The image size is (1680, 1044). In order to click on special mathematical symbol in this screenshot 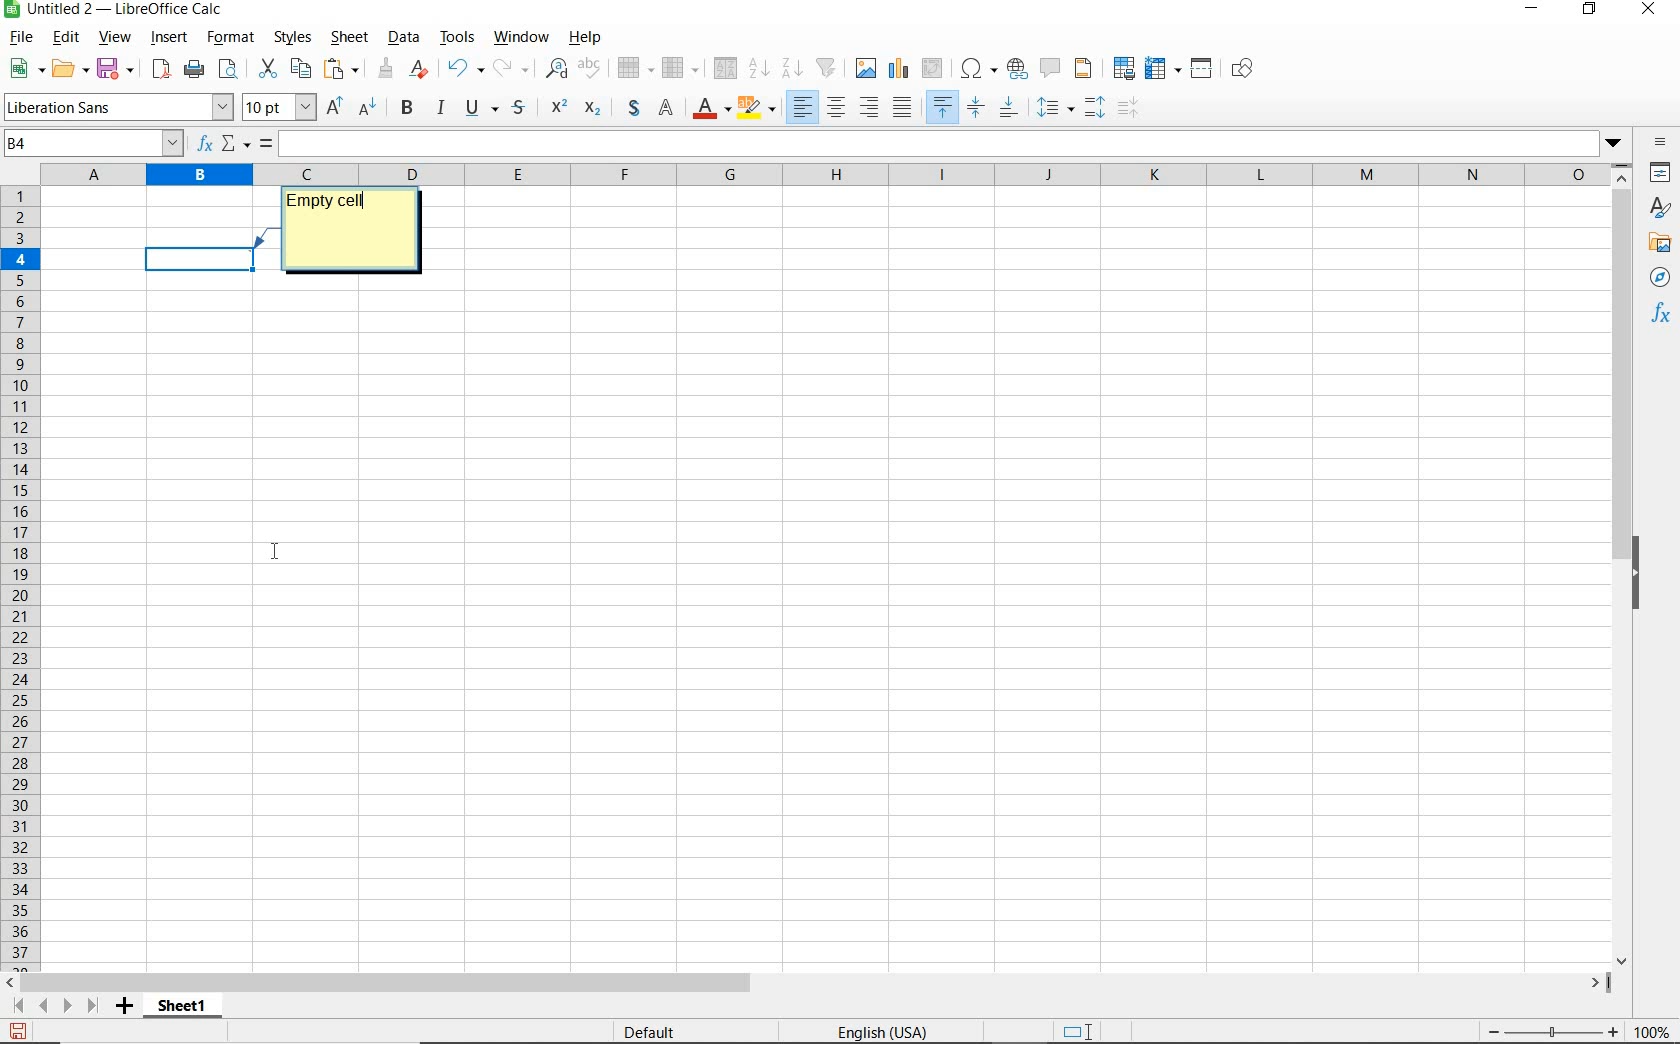, I will do `click(631, 108)`.